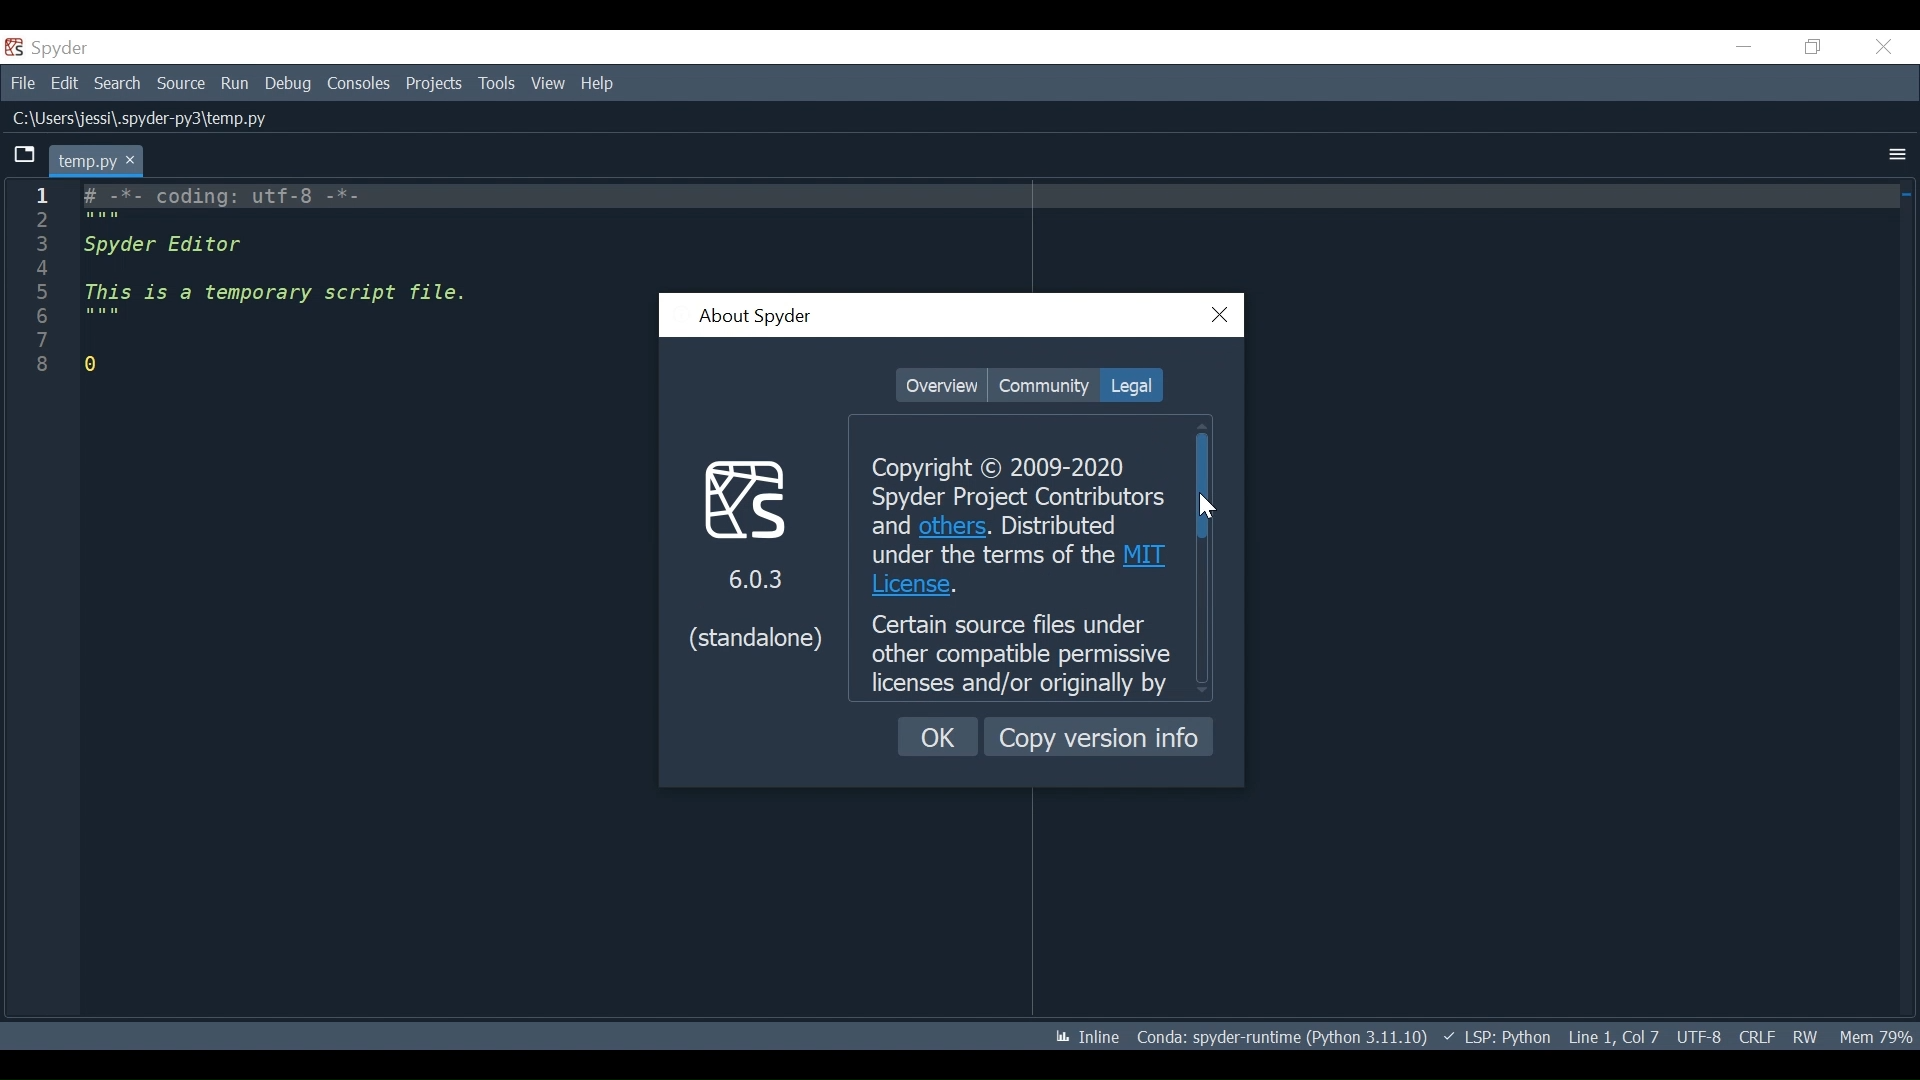 The image size is (1920, 1080). Describe the element at coordinates (1129, 385) in the screenshot. I see `Legal` at that location.